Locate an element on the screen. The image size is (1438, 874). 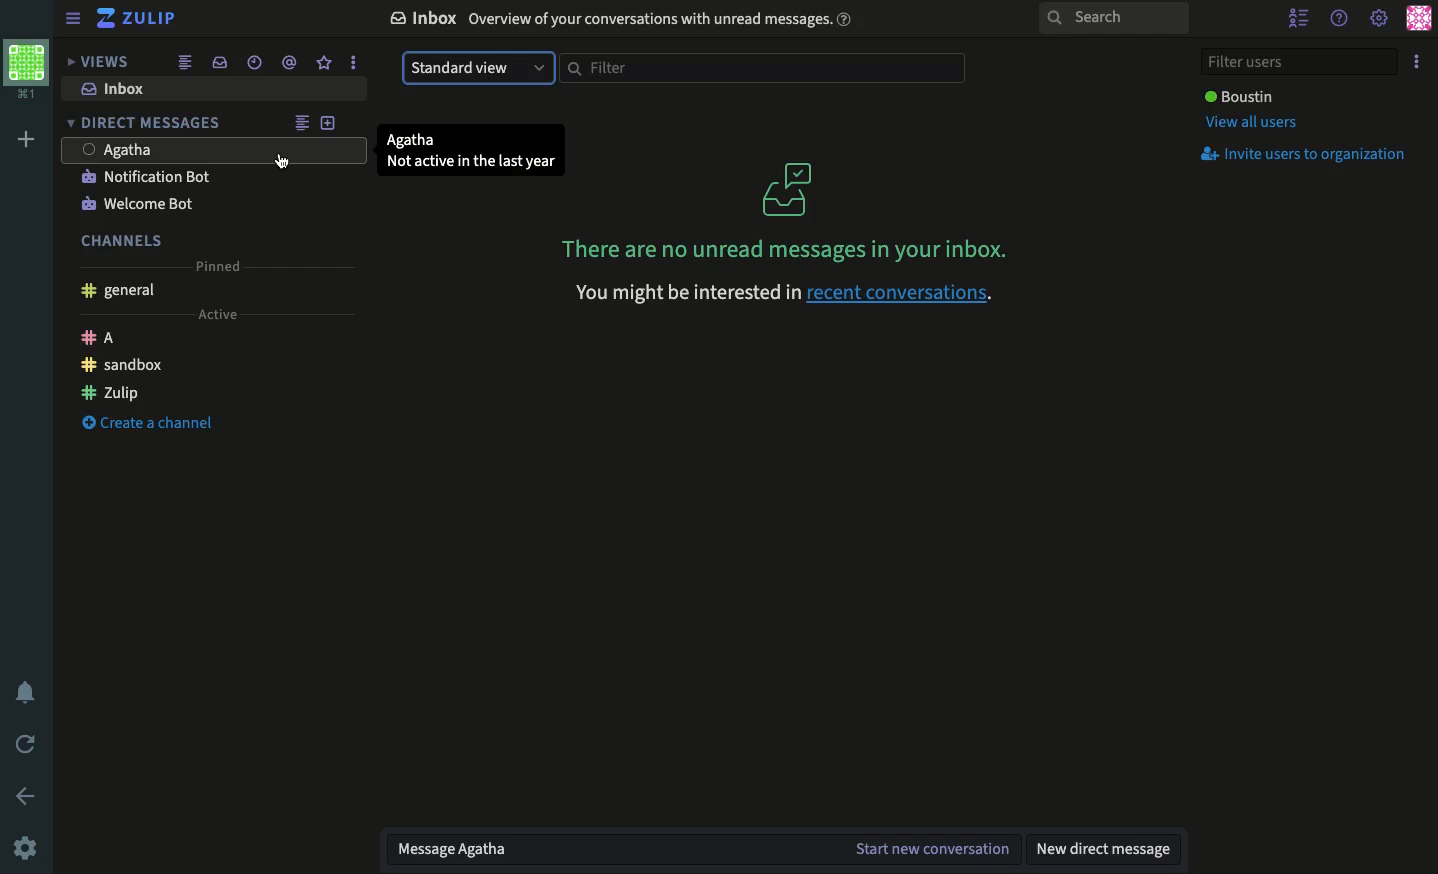
Hide user list is located at coordinates (1295, 18).